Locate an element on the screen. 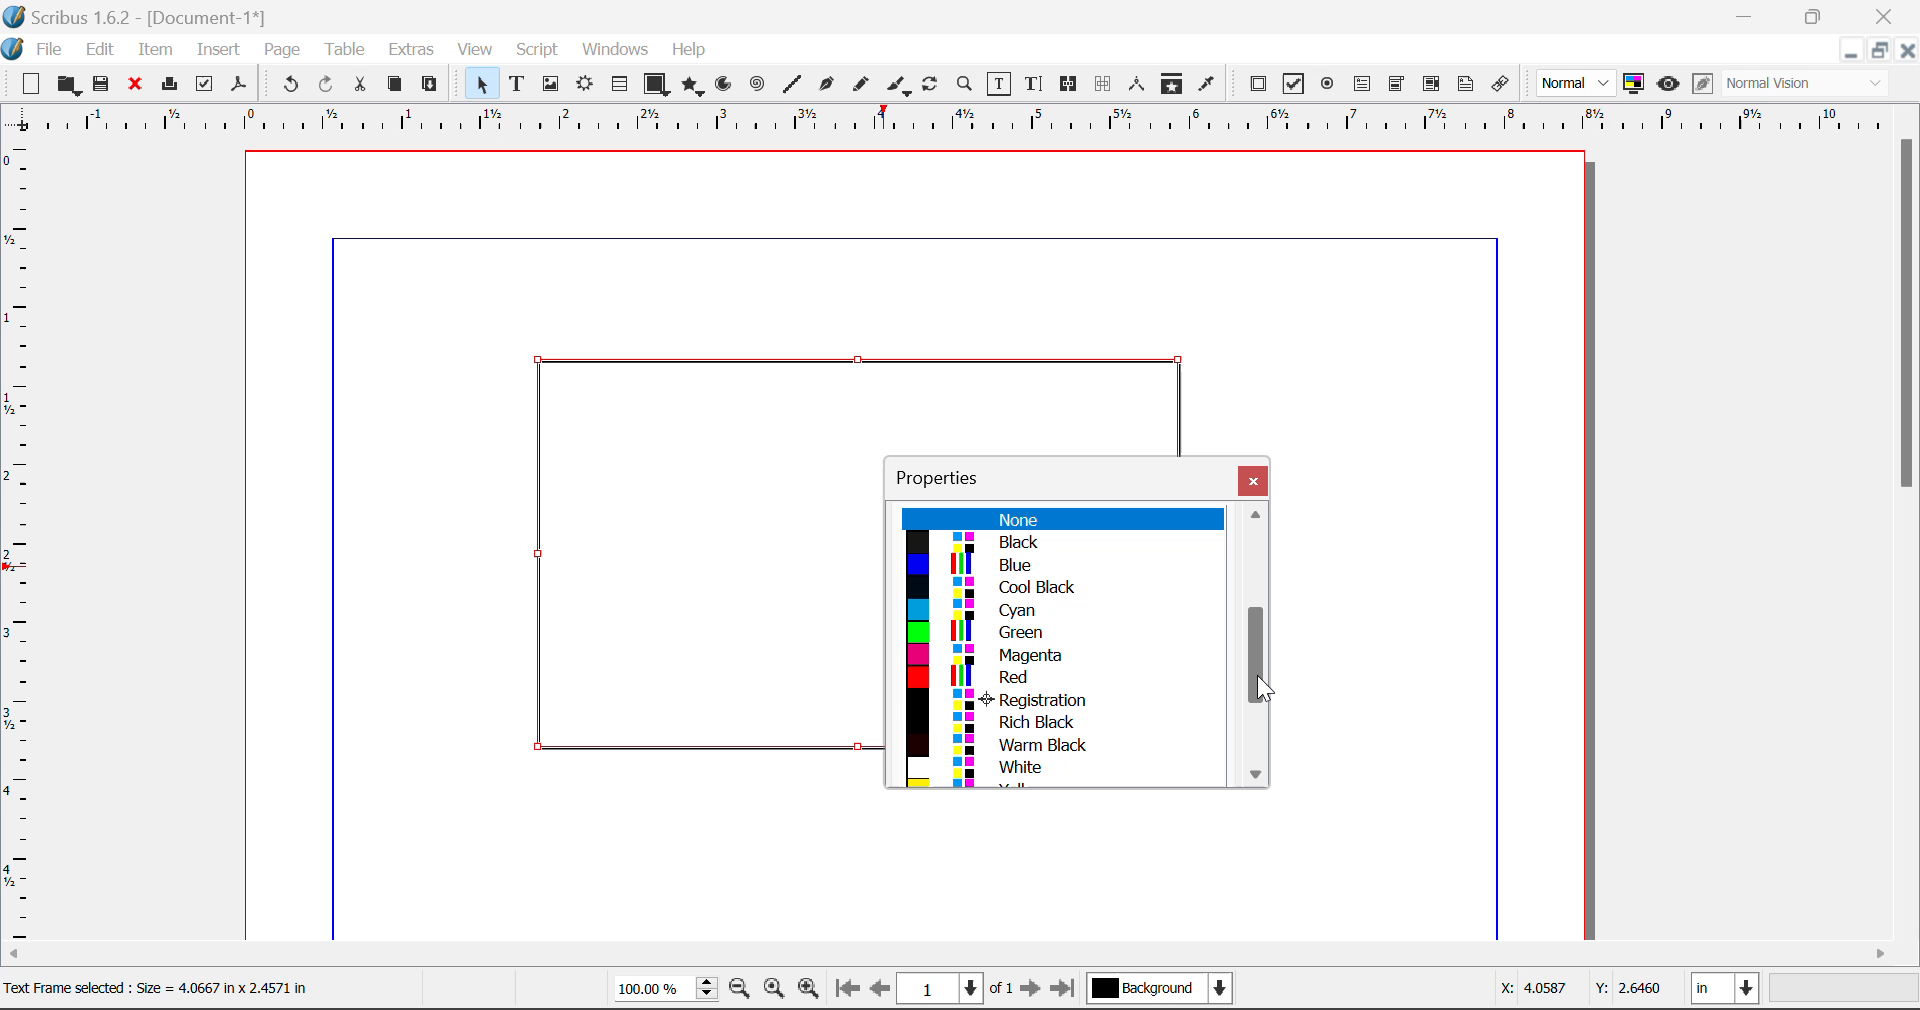  Copy is located at coordinates (394, 84).